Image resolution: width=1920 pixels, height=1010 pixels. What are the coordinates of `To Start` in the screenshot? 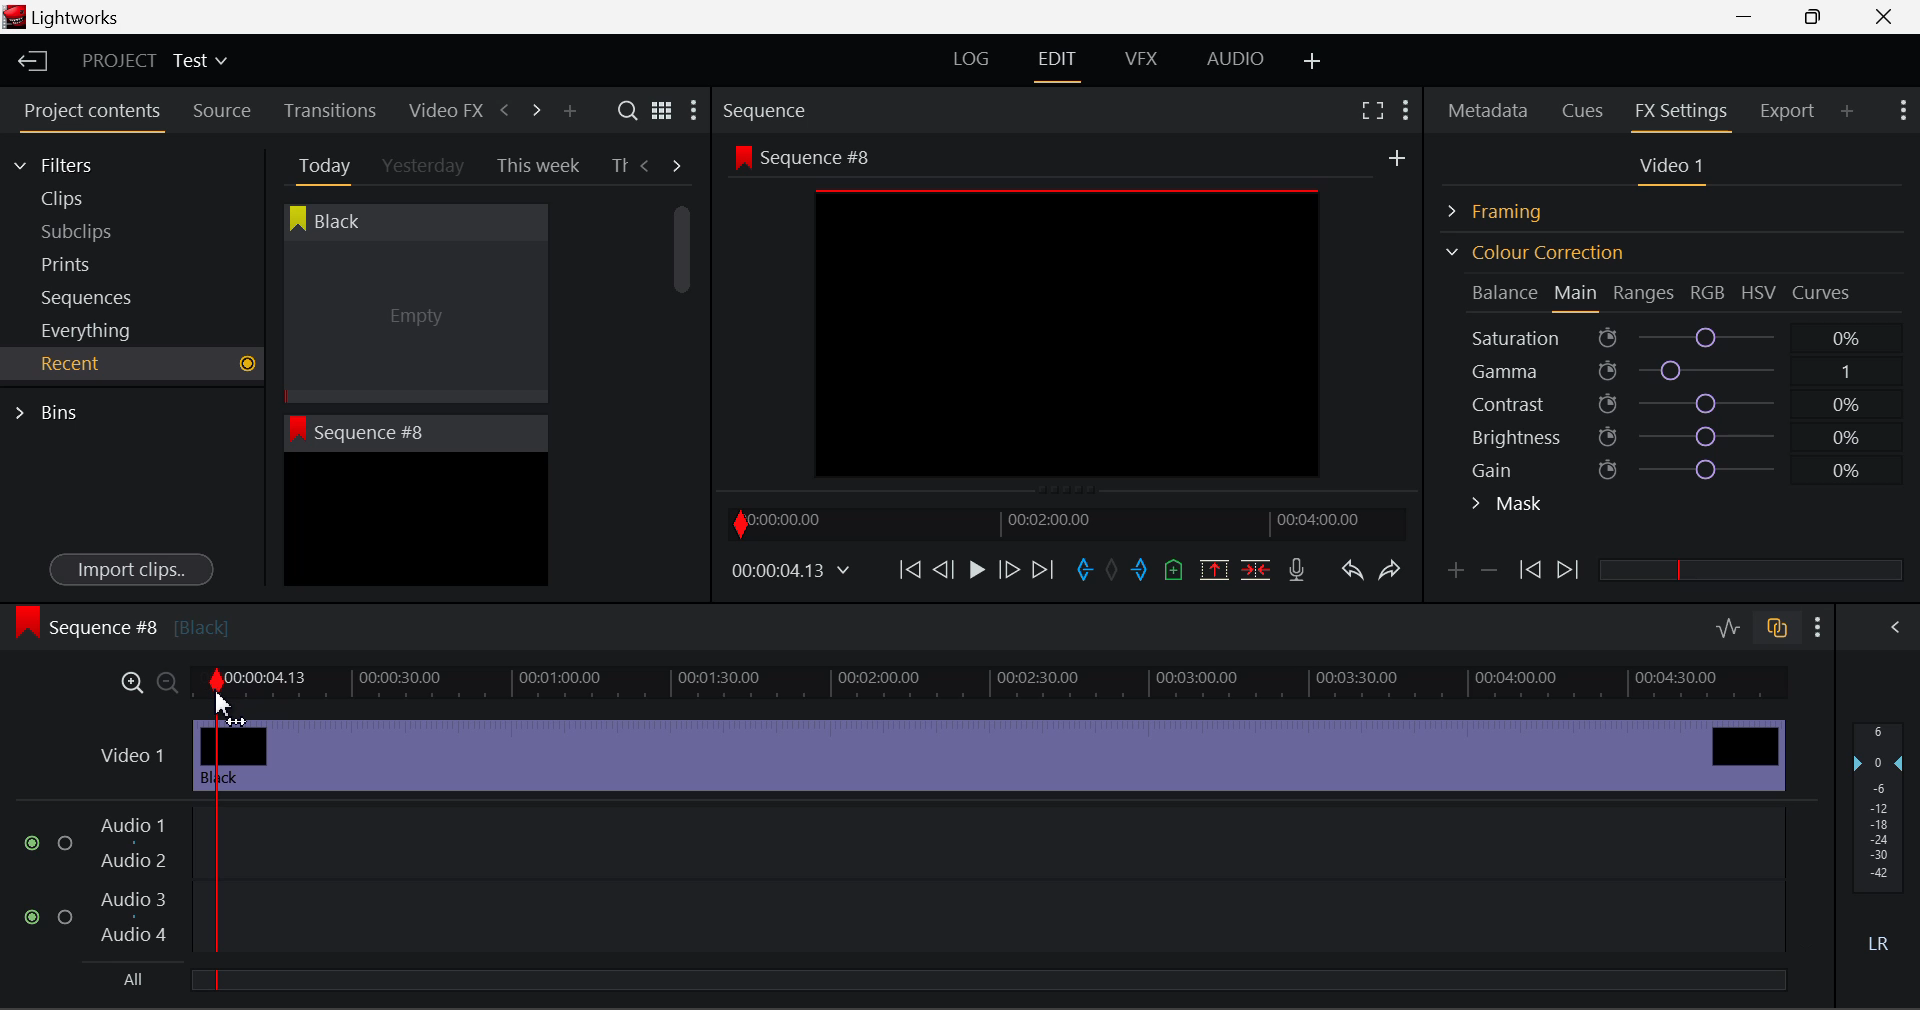 It's located at (908, 569).